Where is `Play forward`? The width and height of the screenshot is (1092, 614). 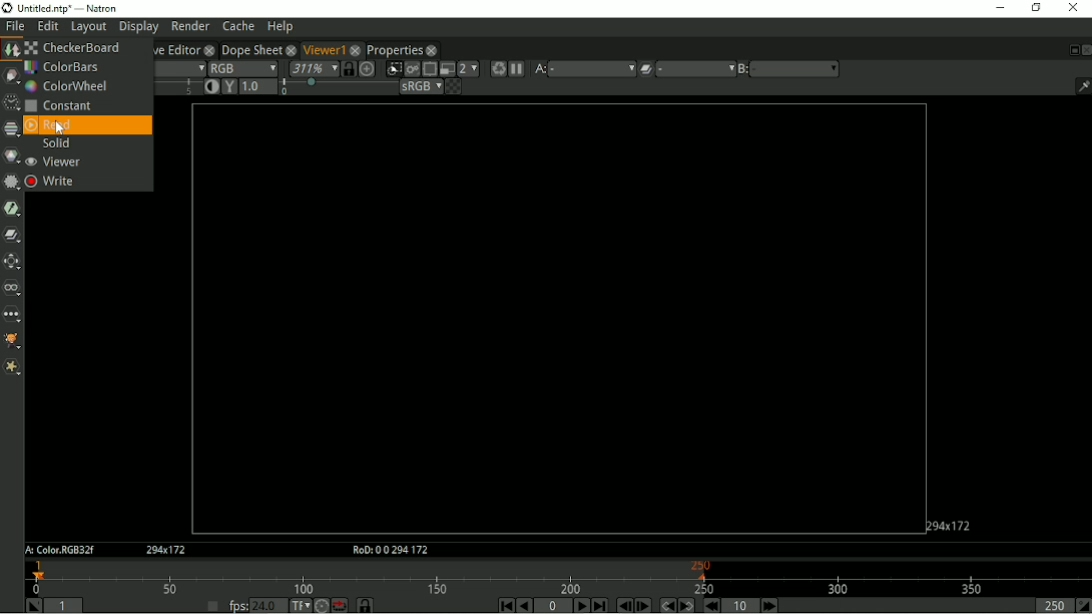 Play forward is located at coordinates (580, 605).